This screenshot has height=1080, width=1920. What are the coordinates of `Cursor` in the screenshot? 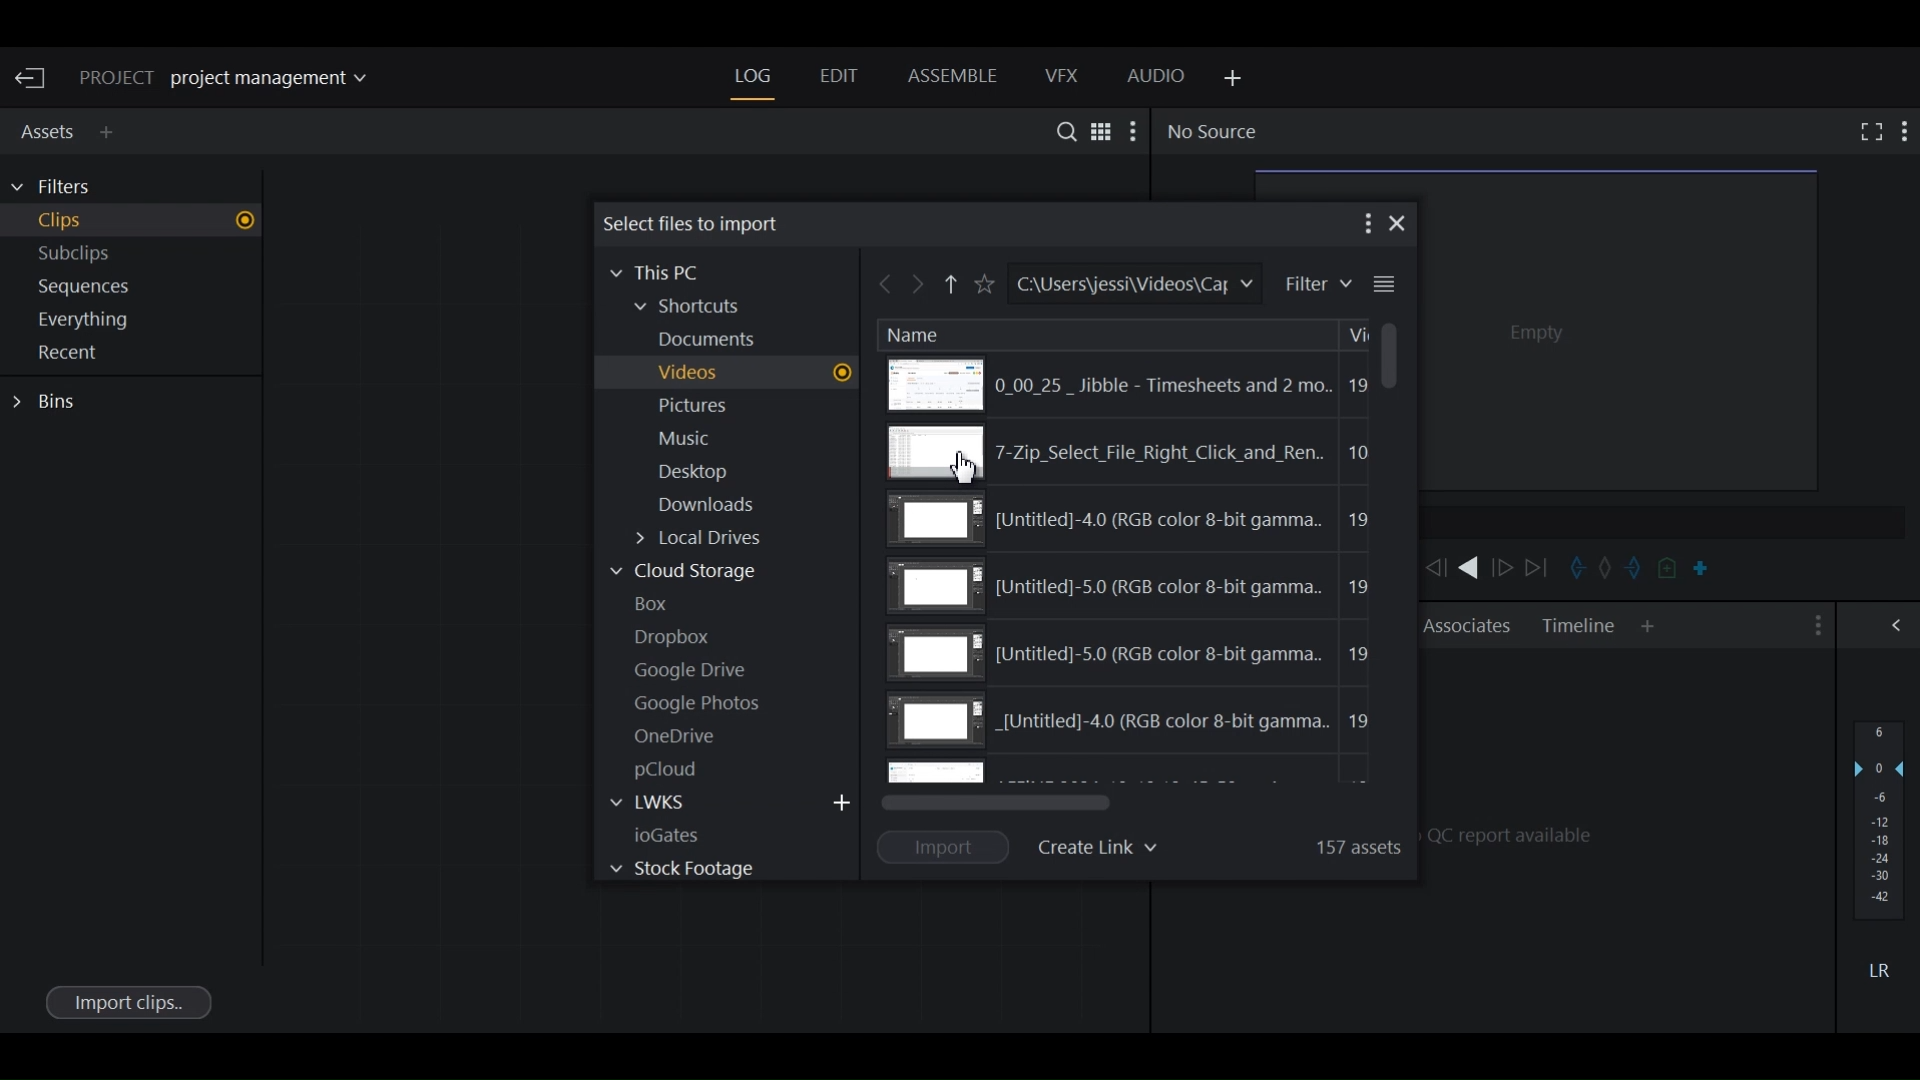 It's located at (964, 468).